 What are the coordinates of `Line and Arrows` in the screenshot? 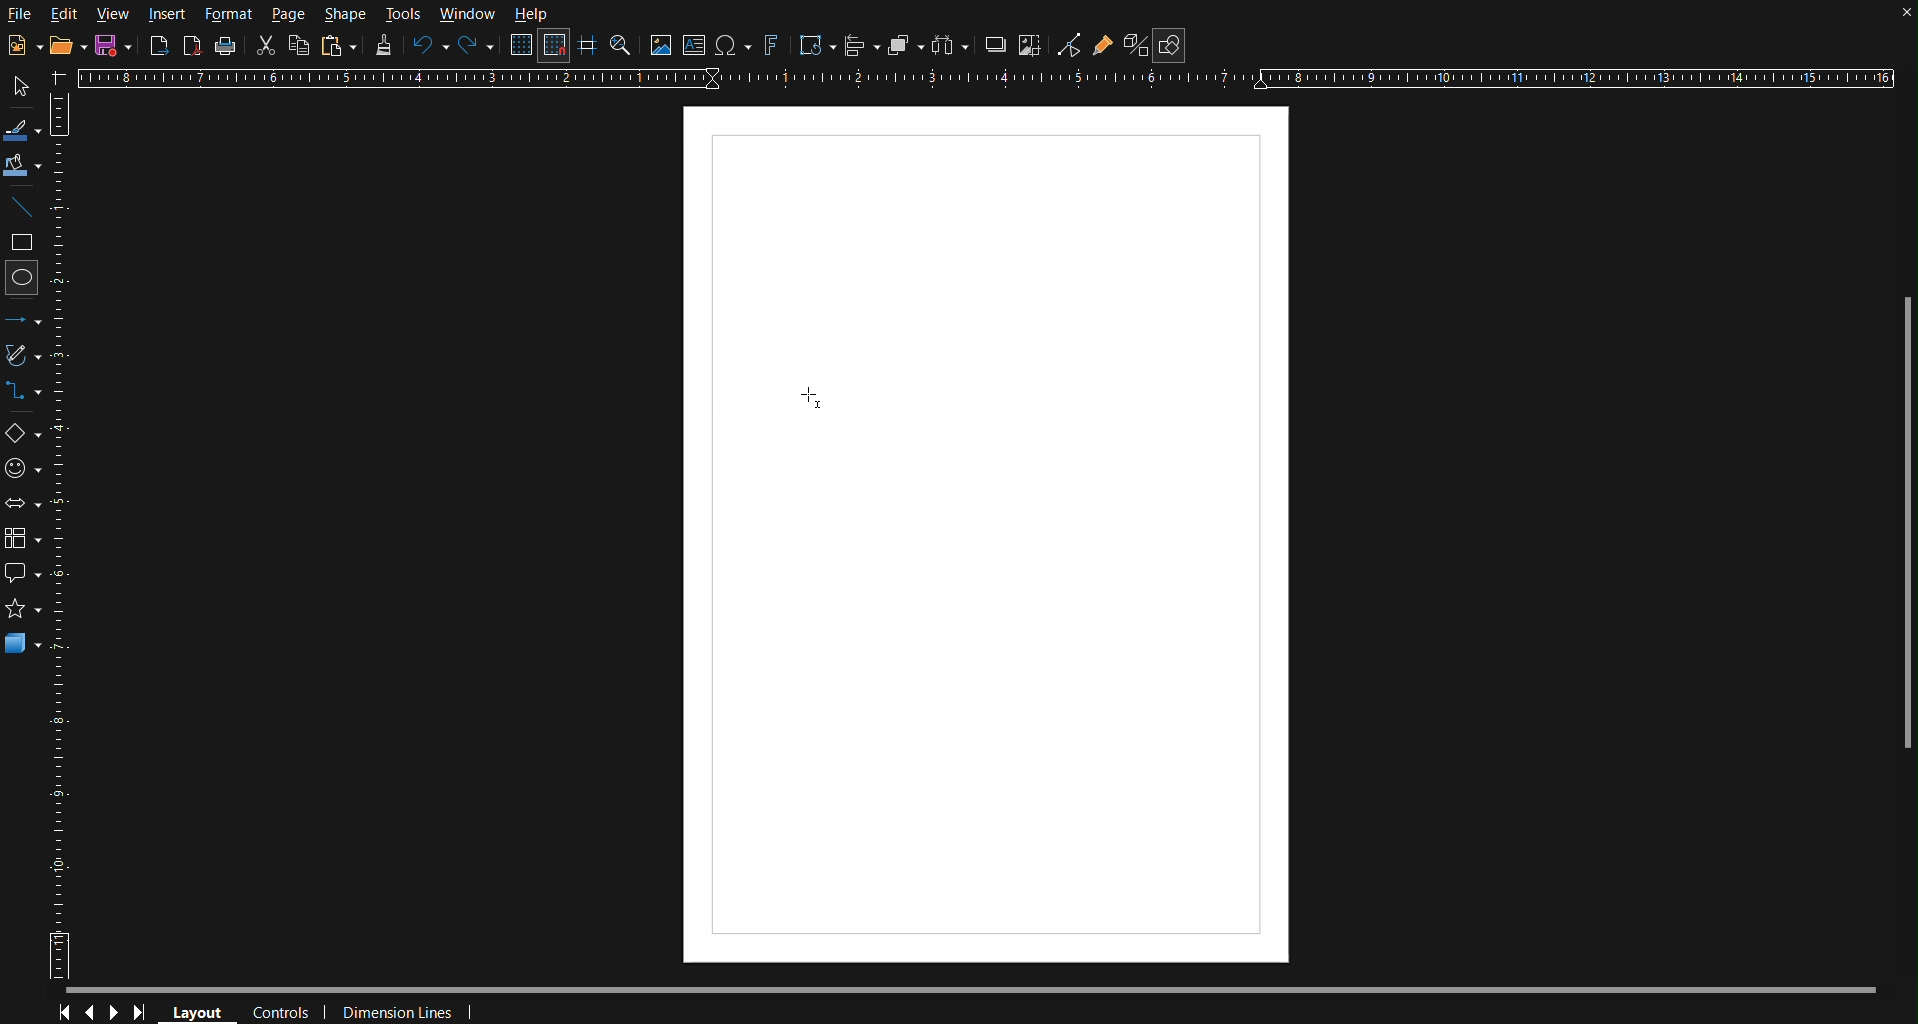 It's located at (23, 320).